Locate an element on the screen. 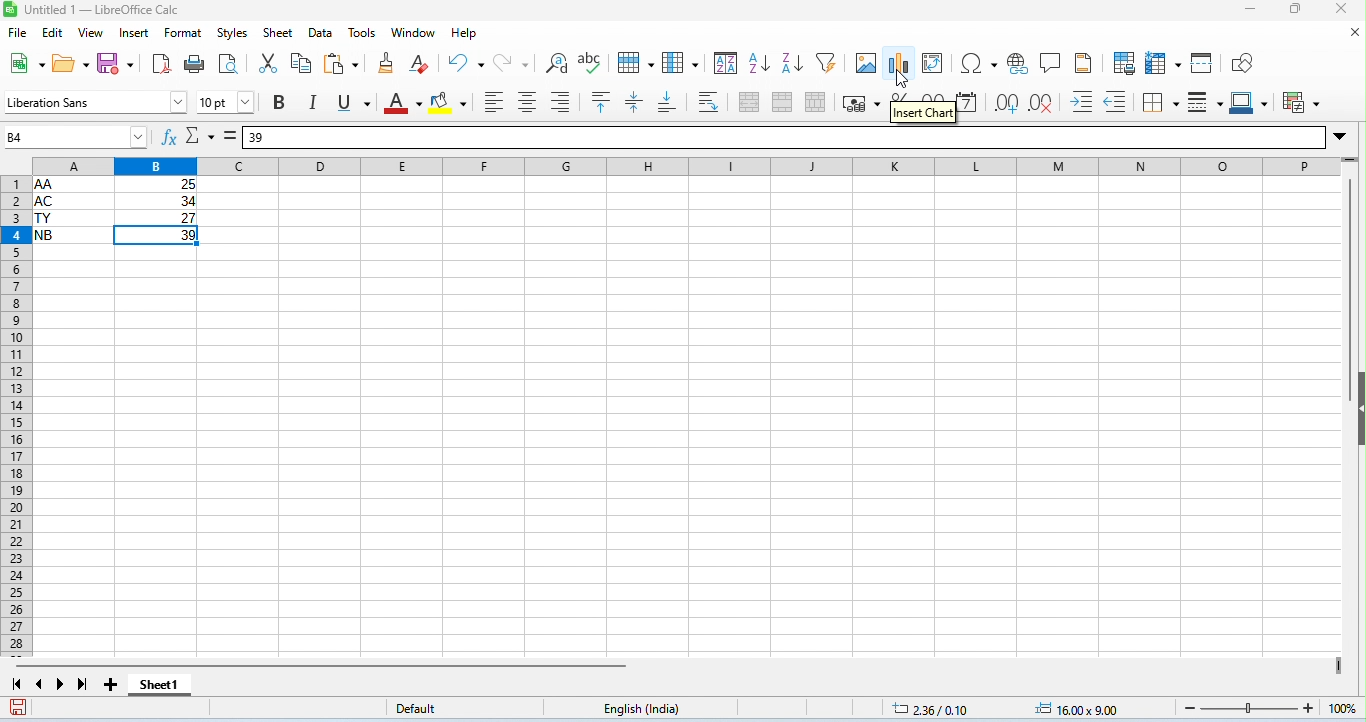  default is located at coordinates (420, 709).